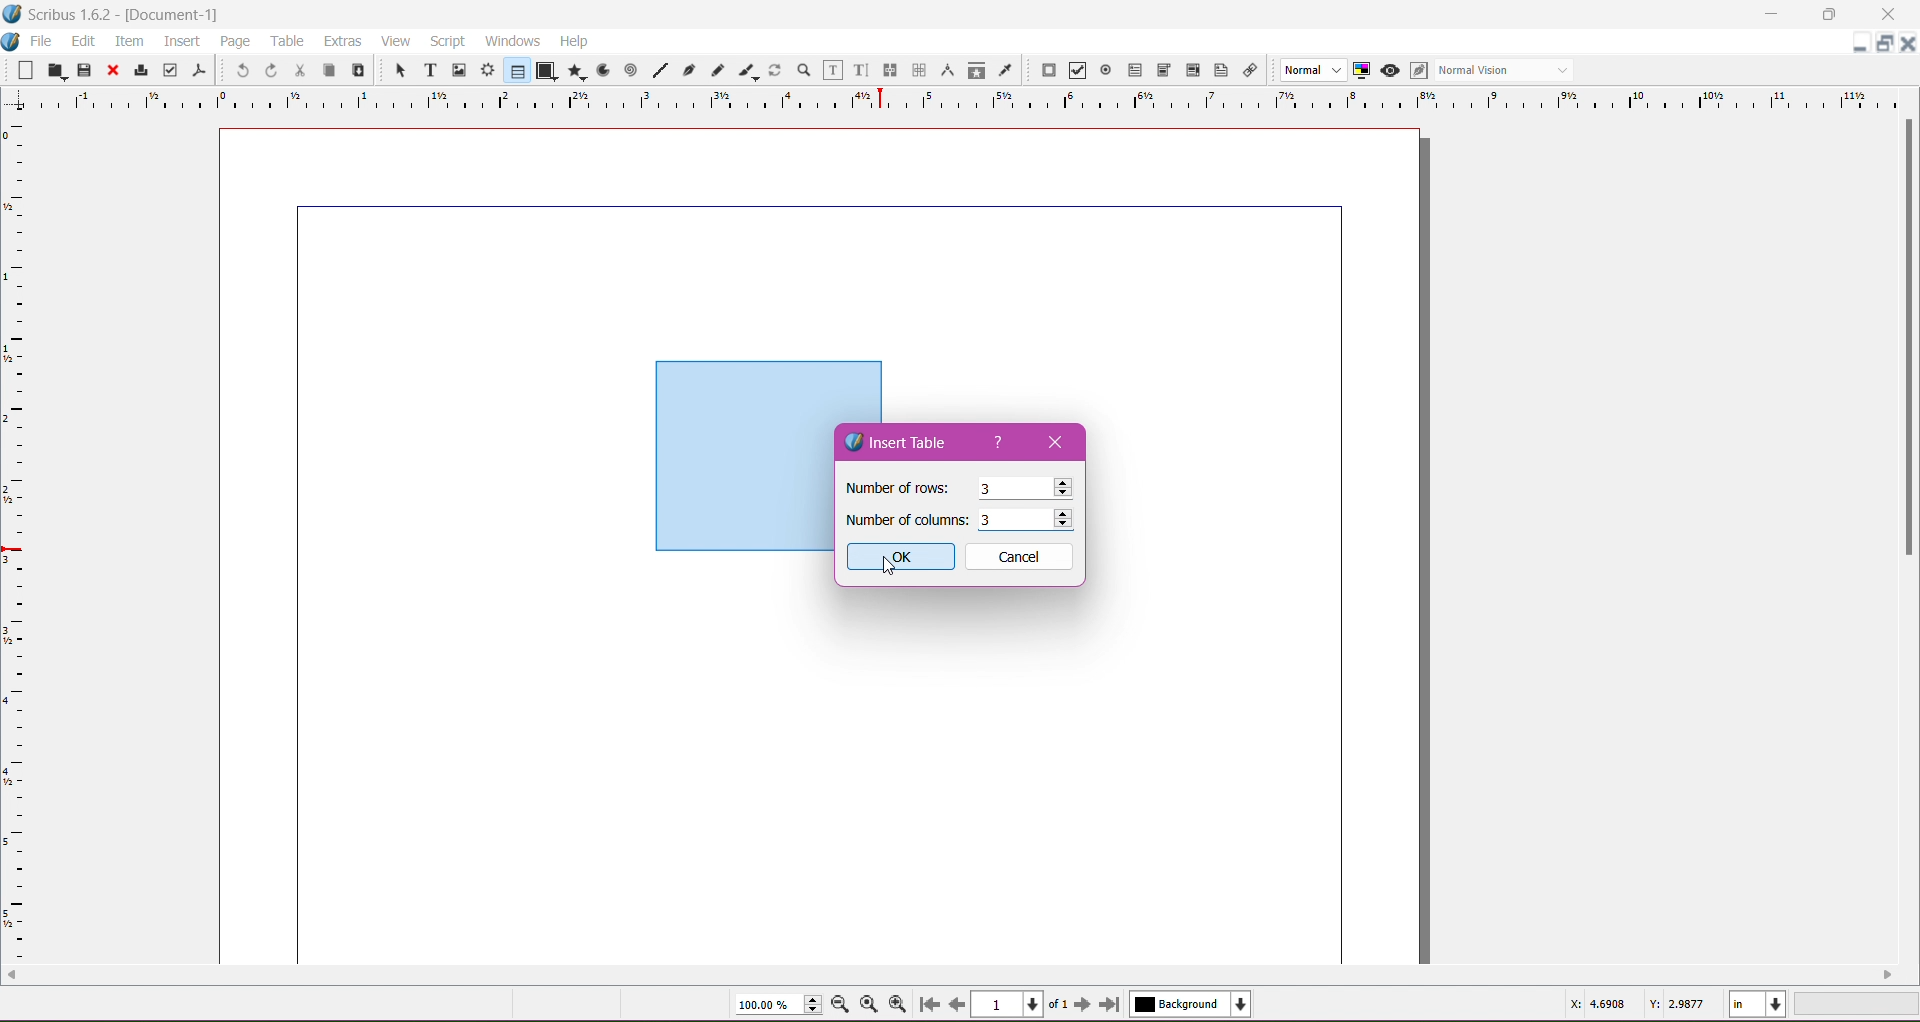 The height and width of the screenshot is (1022, 1920). Describe the element at coordinates (1085, 1003) in the screenshot. I see `Next Page` at that location.